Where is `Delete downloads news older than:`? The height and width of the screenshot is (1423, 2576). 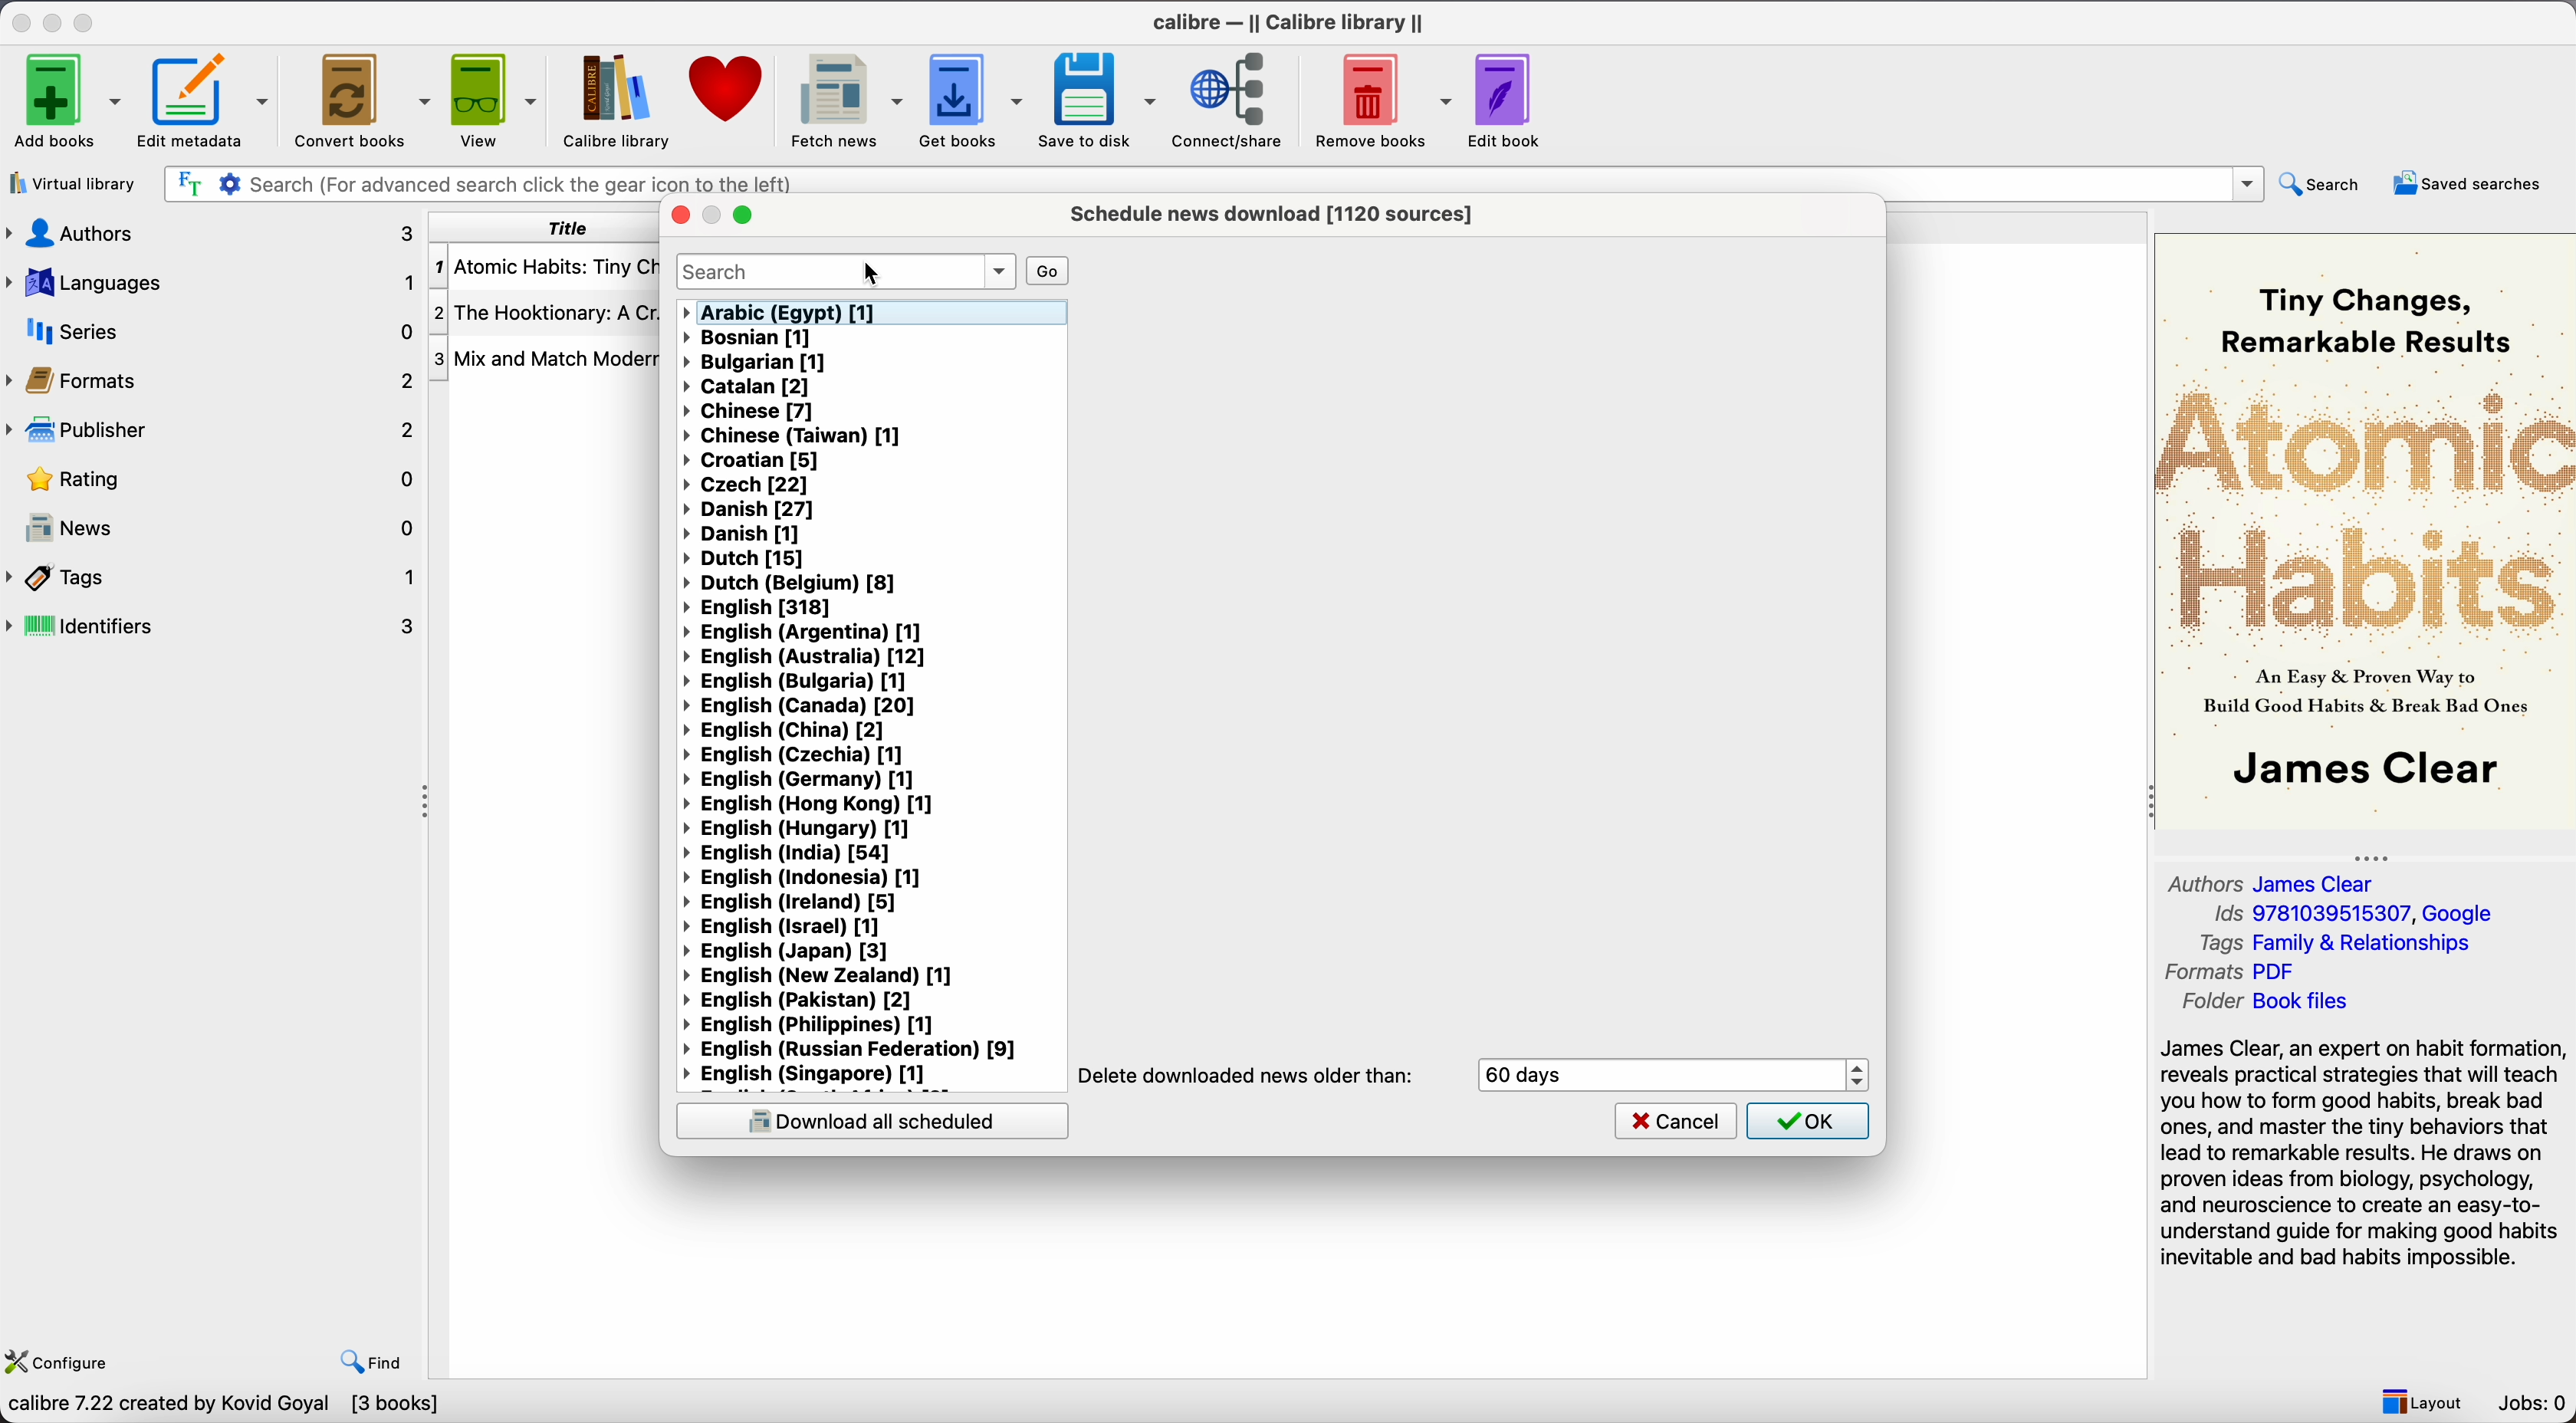
Delete downloads news older than: is located at coordinates (1248, 1076).